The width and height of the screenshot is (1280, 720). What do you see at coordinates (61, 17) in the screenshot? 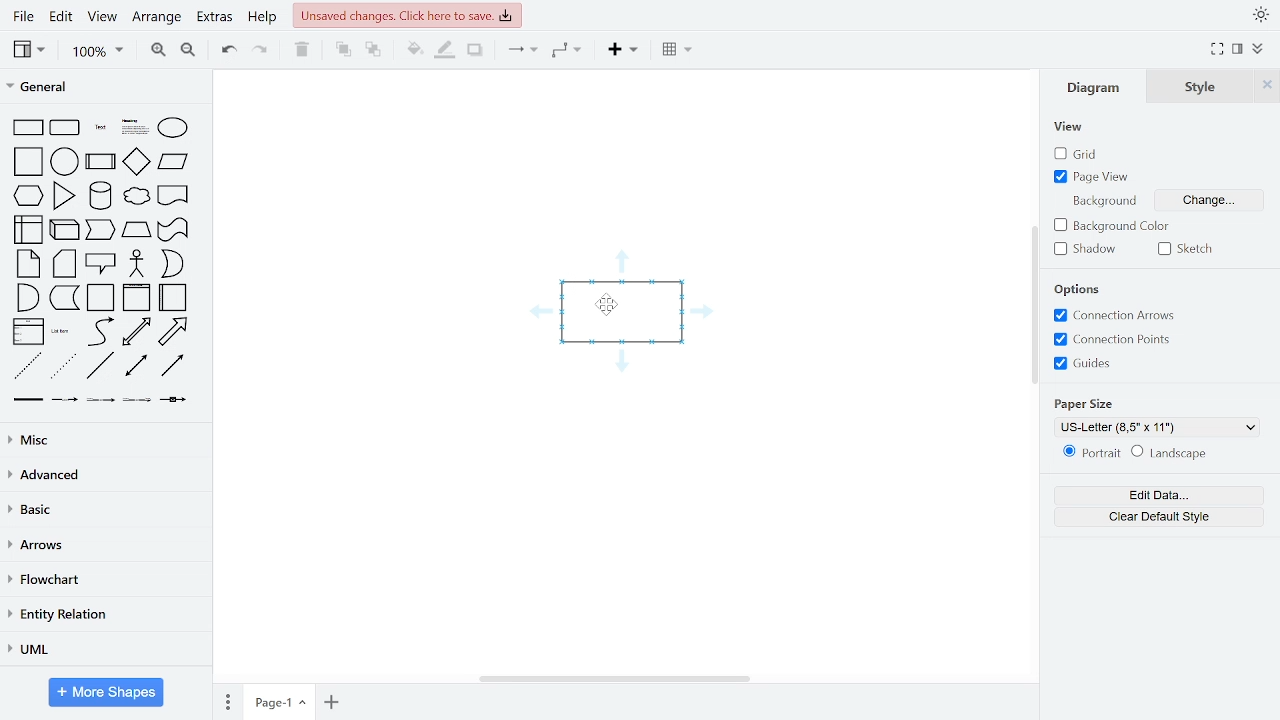
I see `edit` at bounding box center [61, 17].